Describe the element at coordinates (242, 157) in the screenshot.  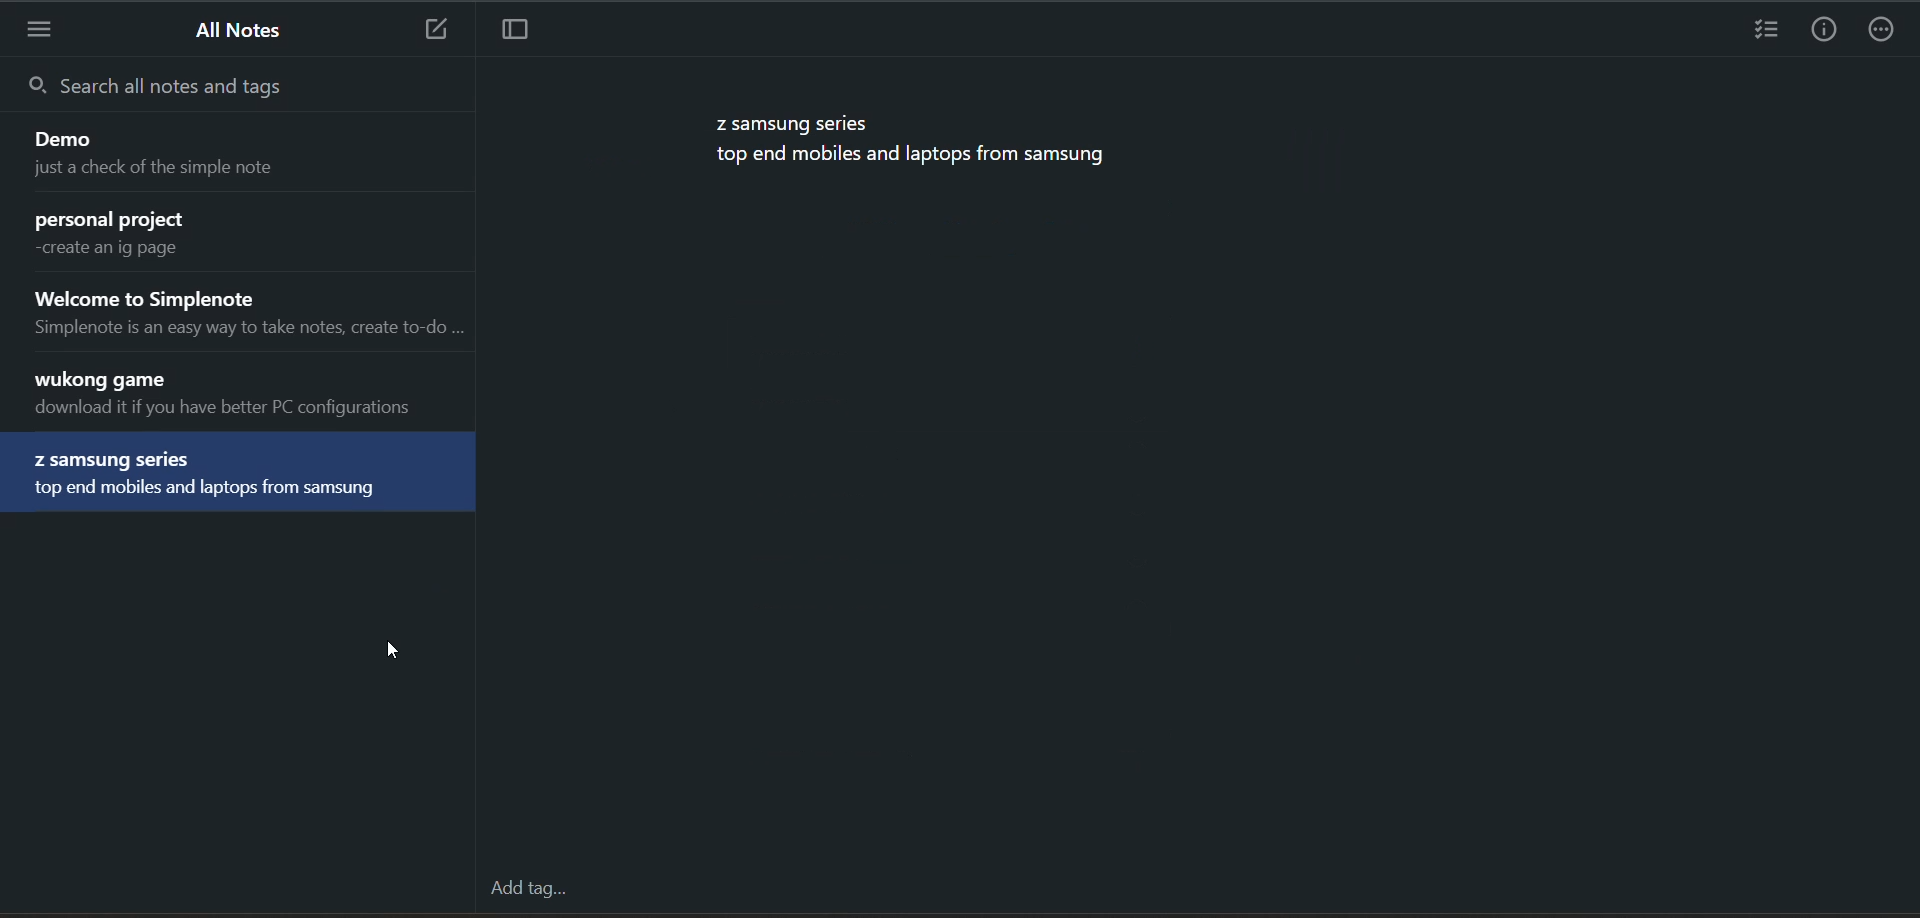
I see `Demo
just a check of the simple note` at that location.